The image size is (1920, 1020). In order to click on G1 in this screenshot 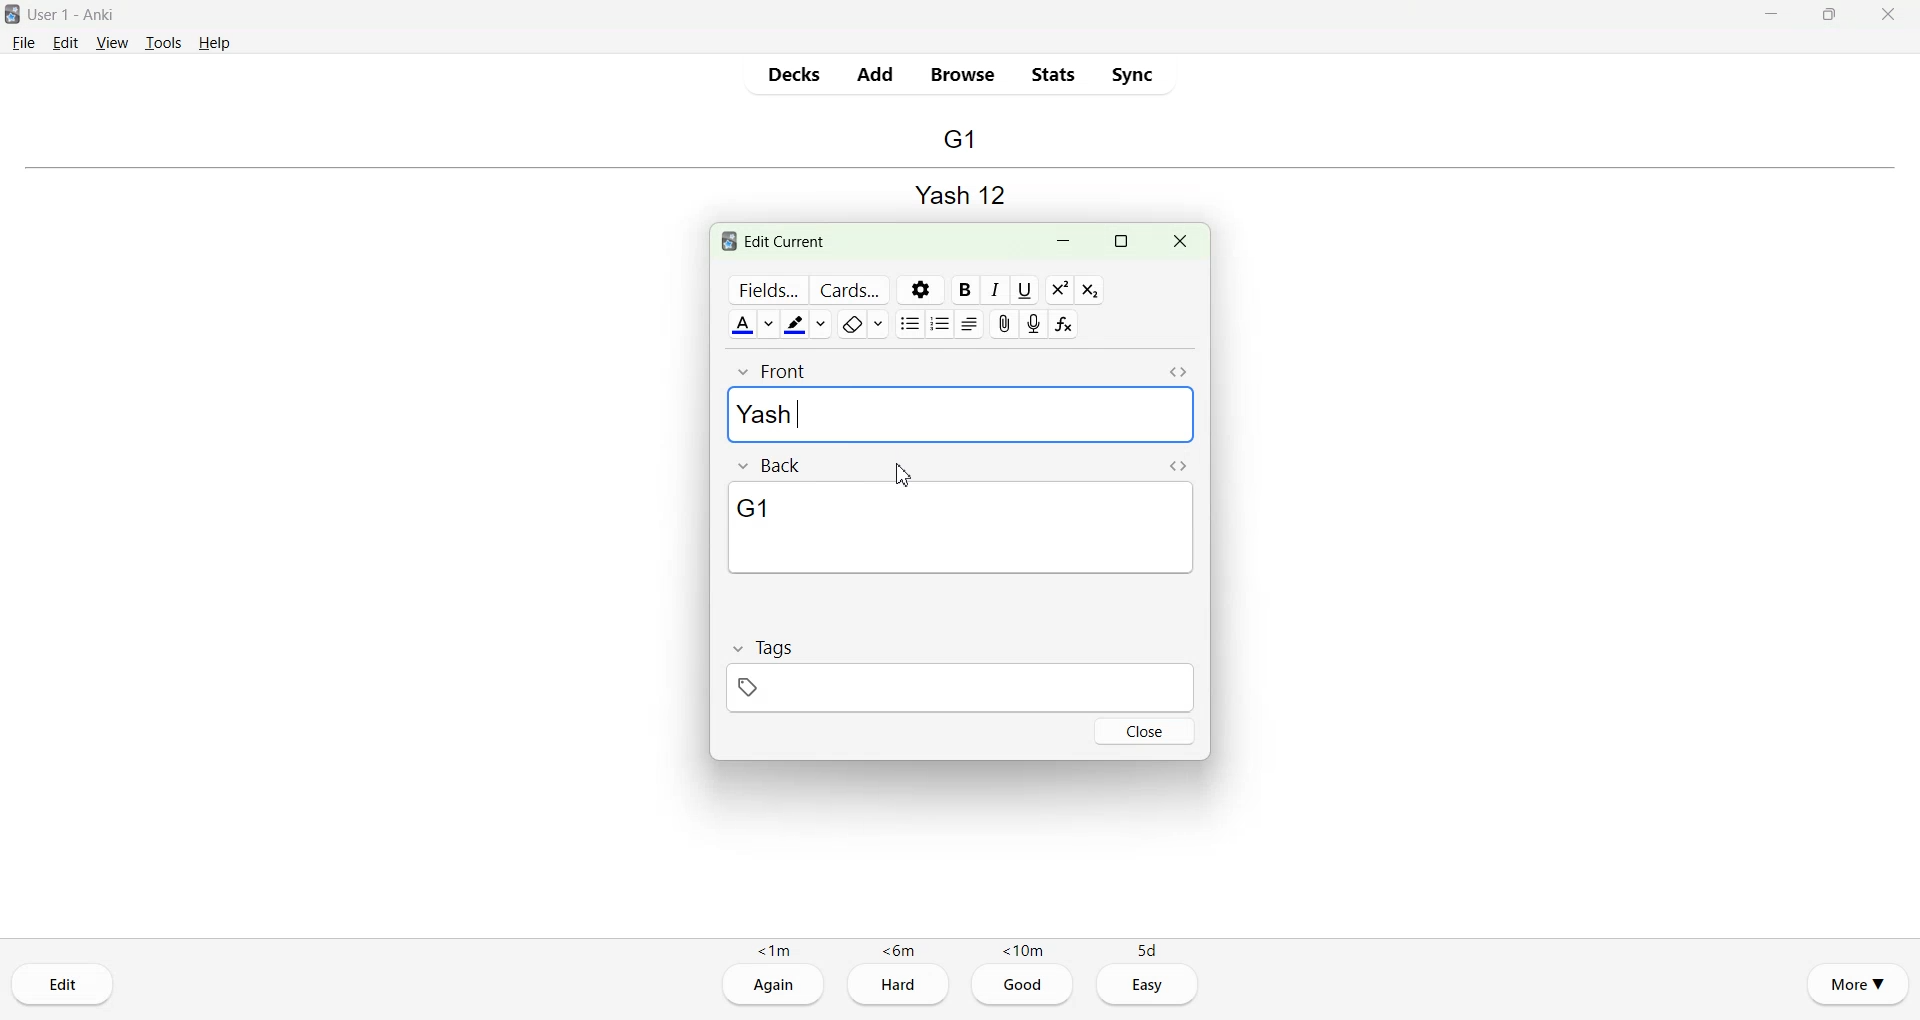, I will do `click(961, 528)`.